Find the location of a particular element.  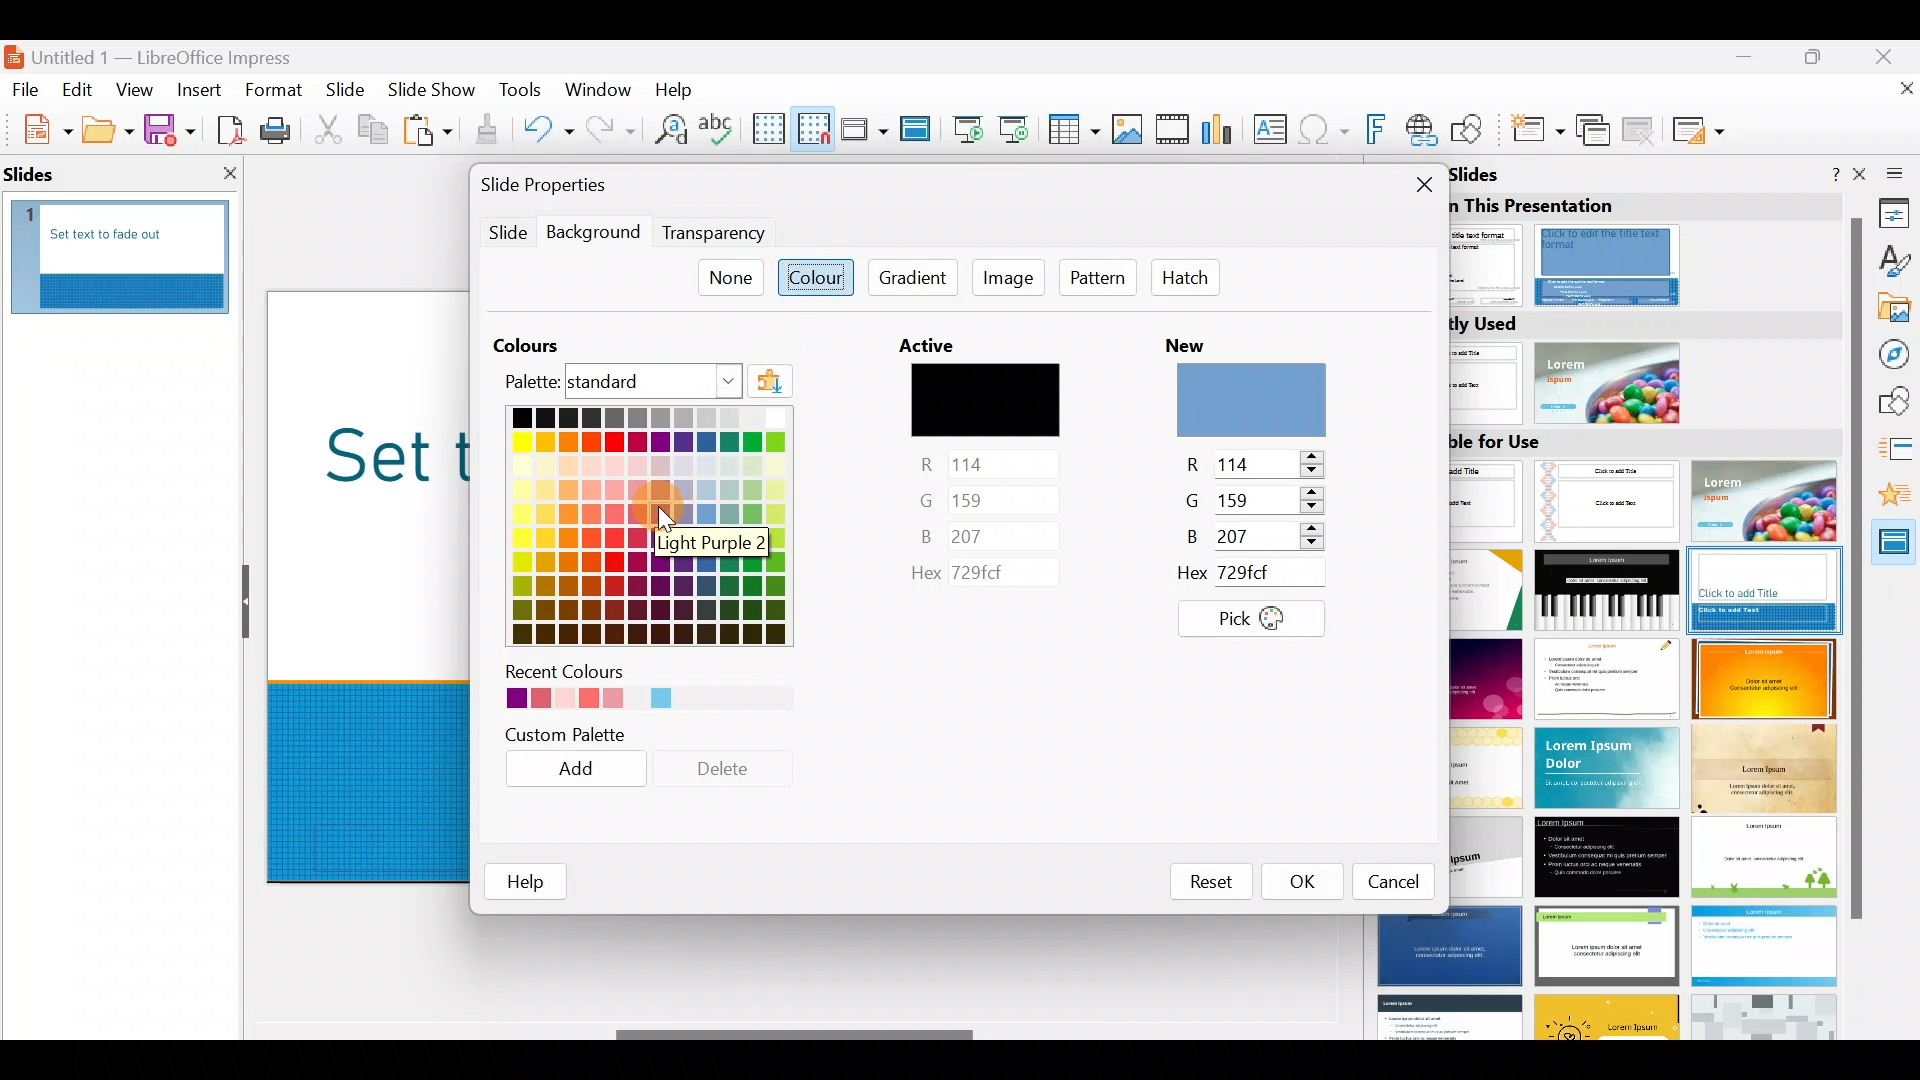

Properties is located at coordinates (1895, 212).